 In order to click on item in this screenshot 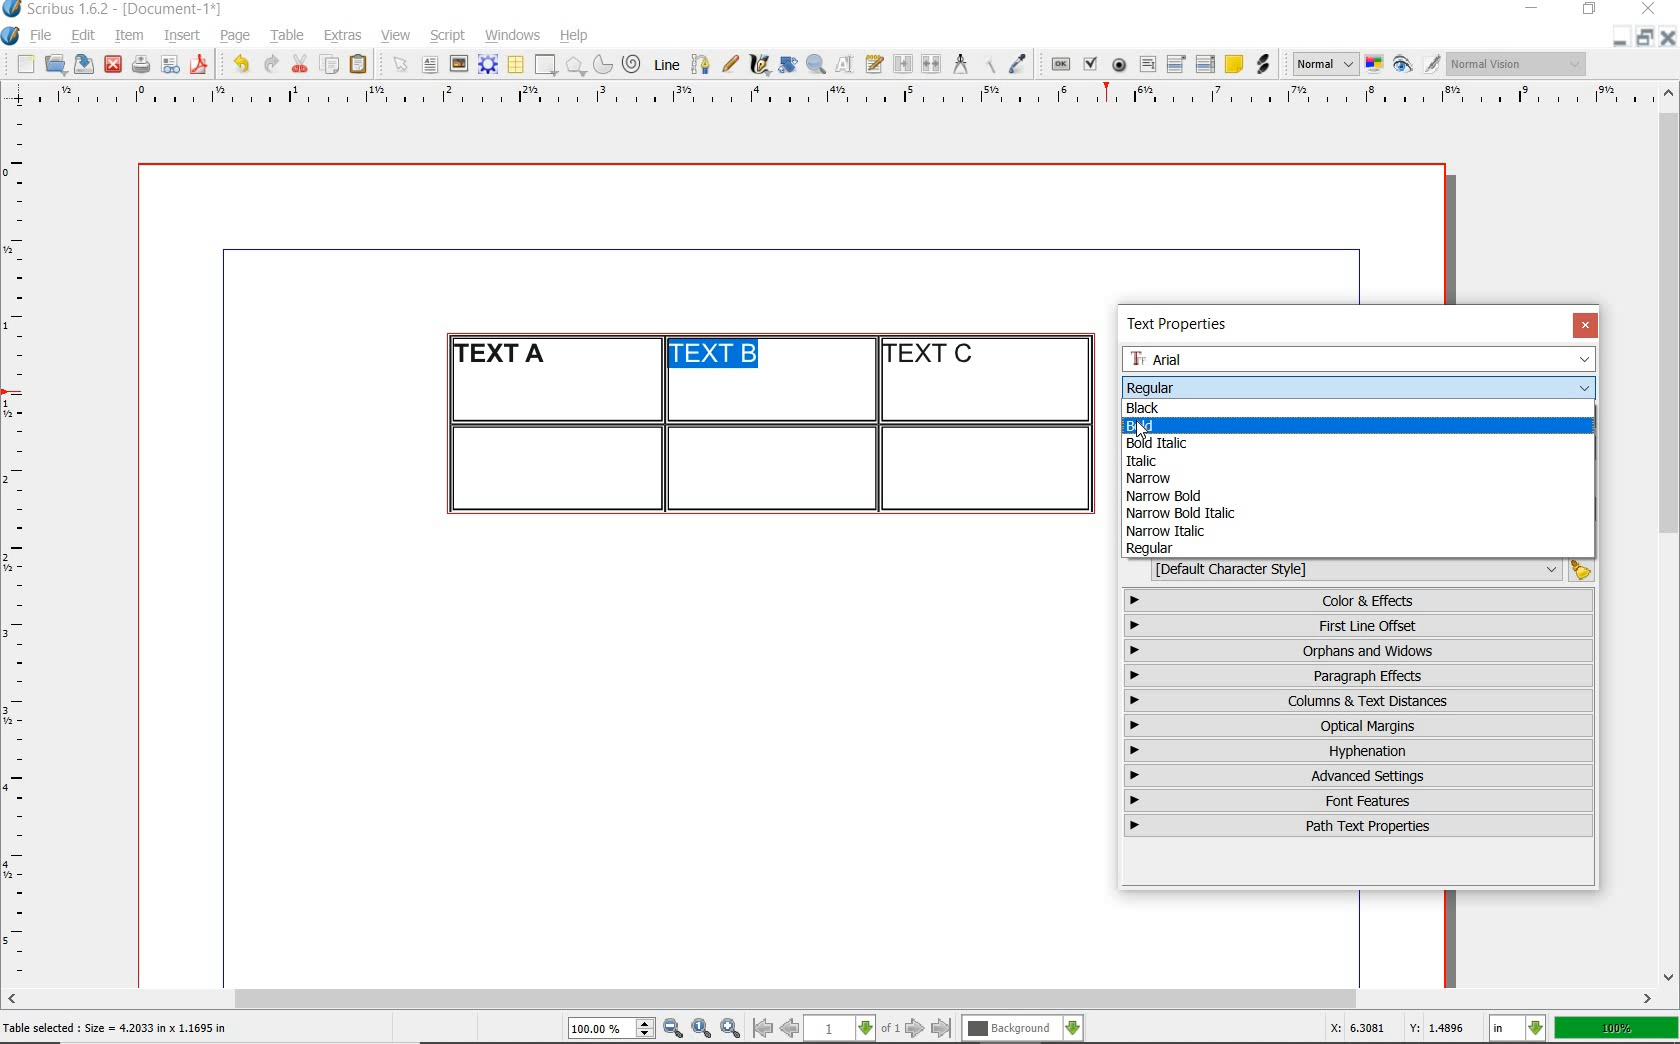, I will do `click(128, 36)`.